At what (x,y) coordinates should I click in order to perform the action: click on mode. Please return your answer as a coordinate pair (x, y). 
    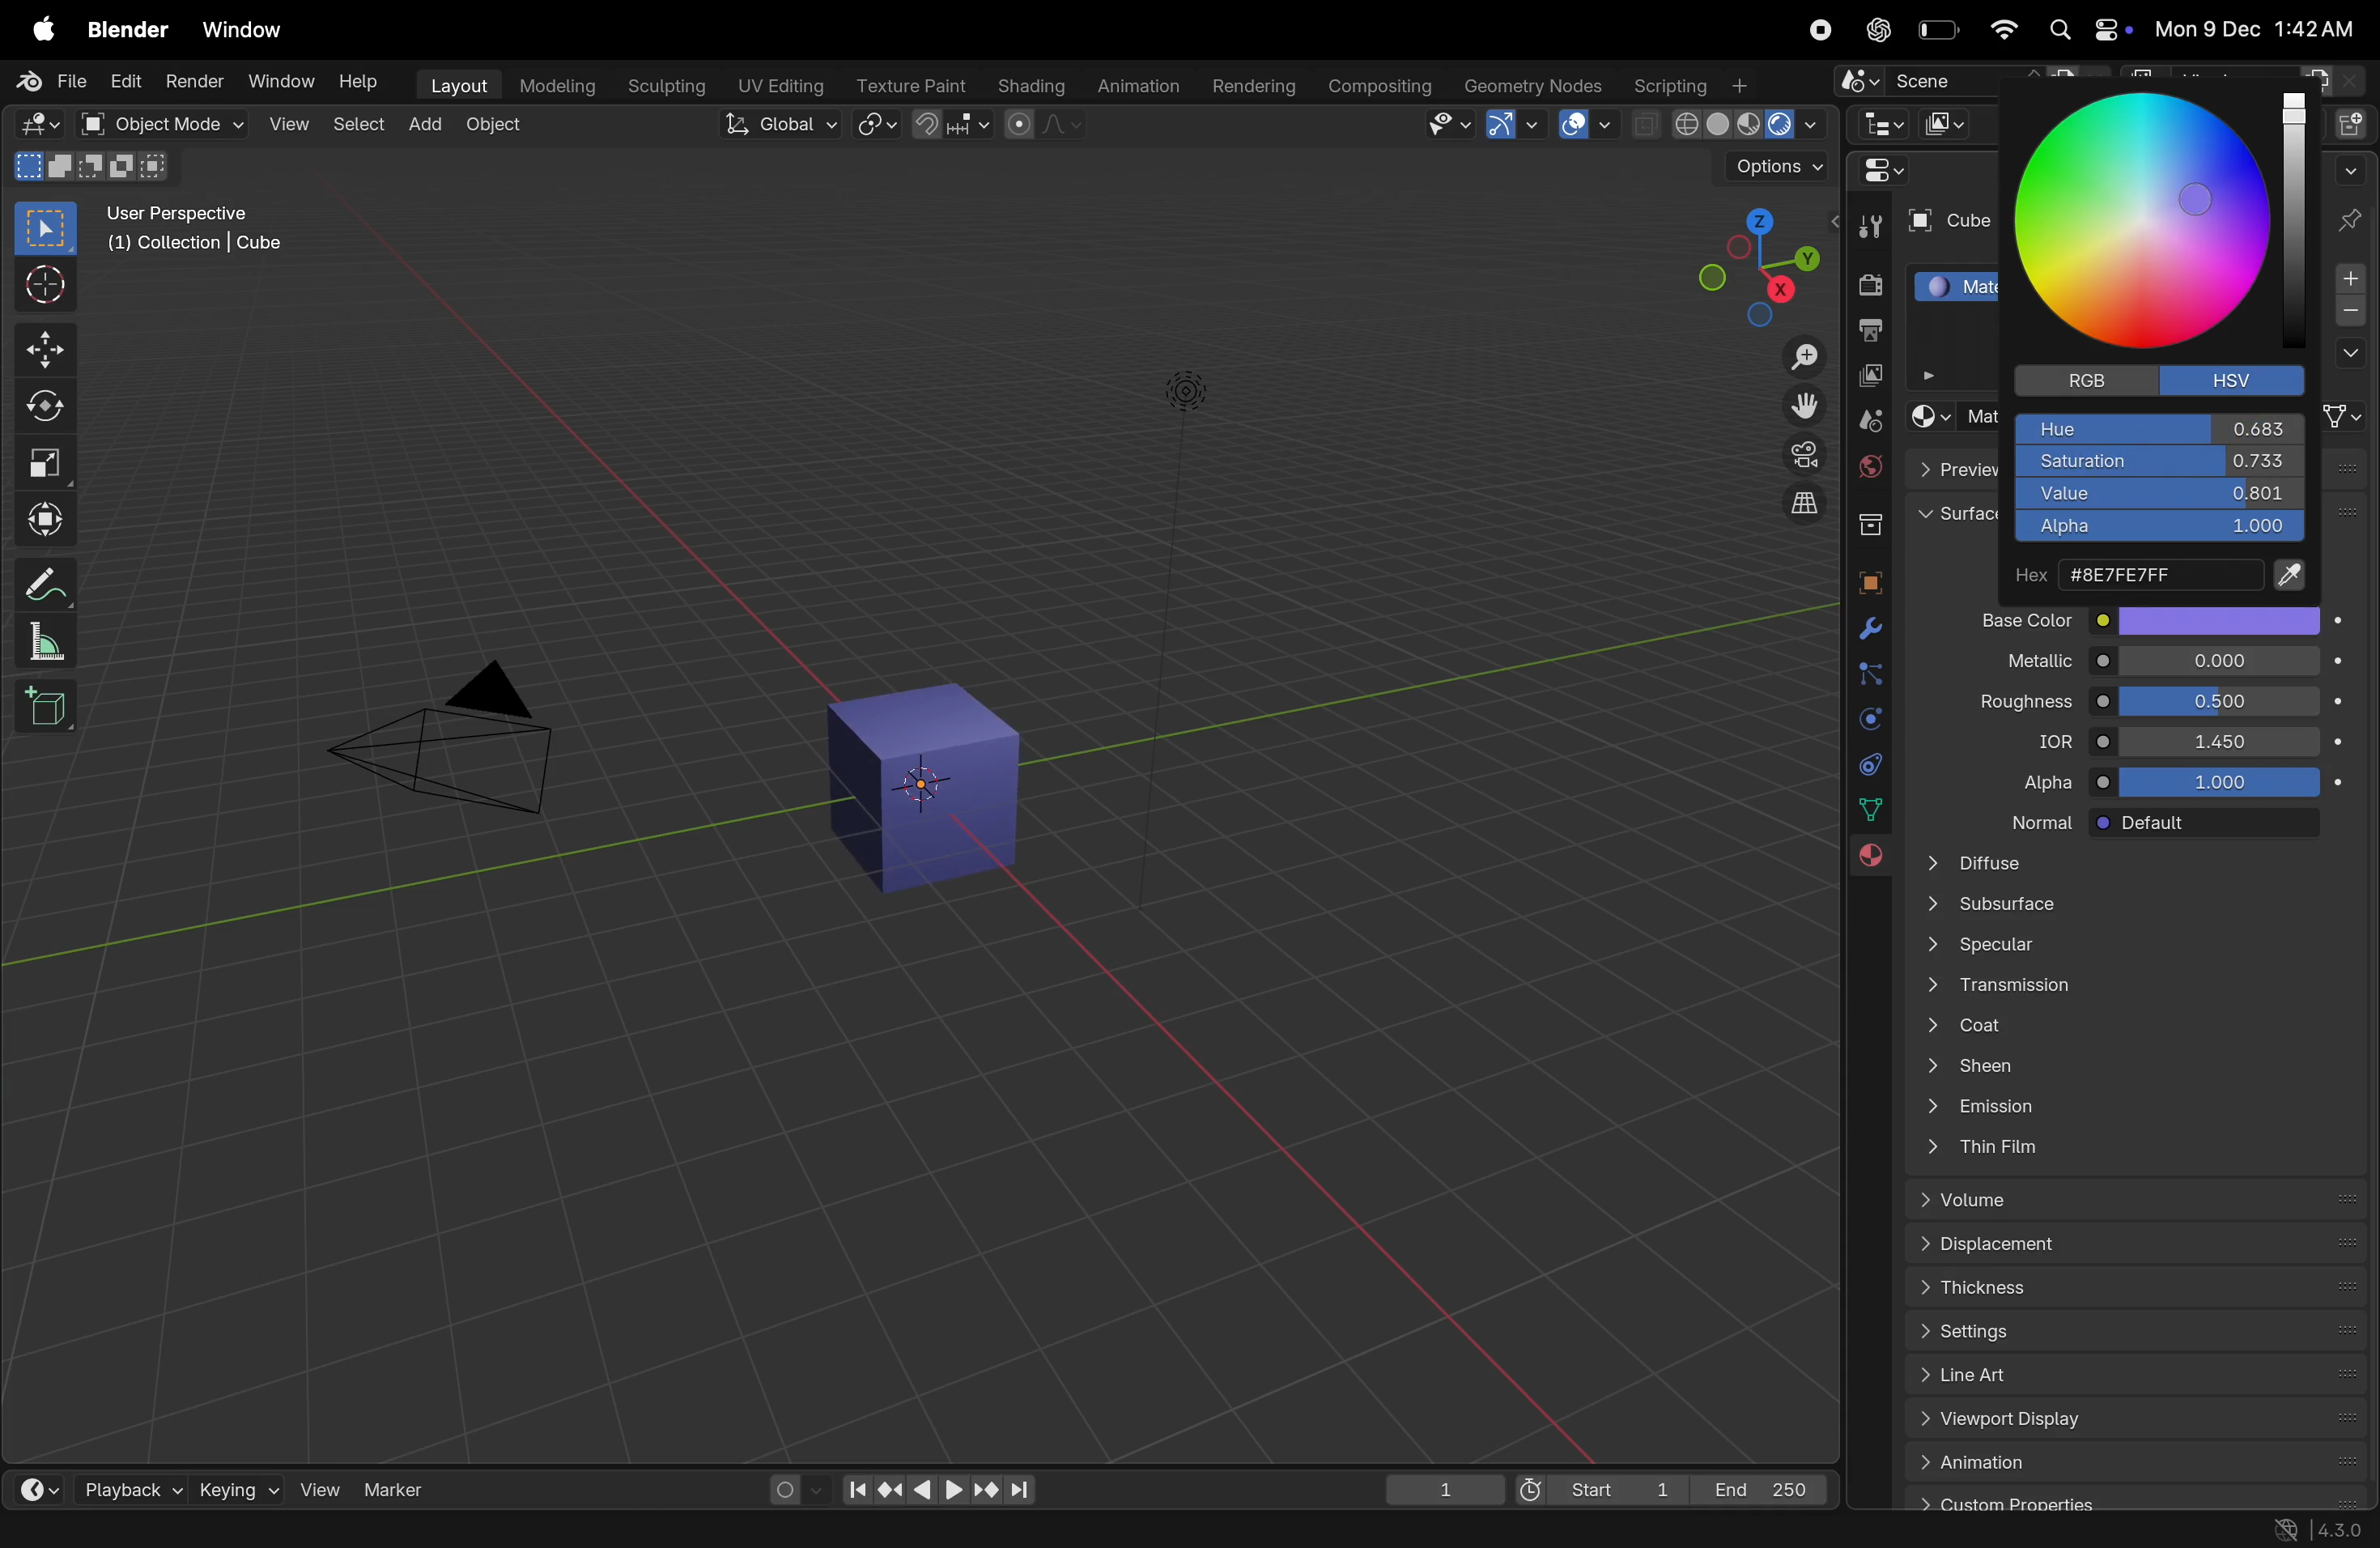
    Looking at the image, I should click on (93, 164).